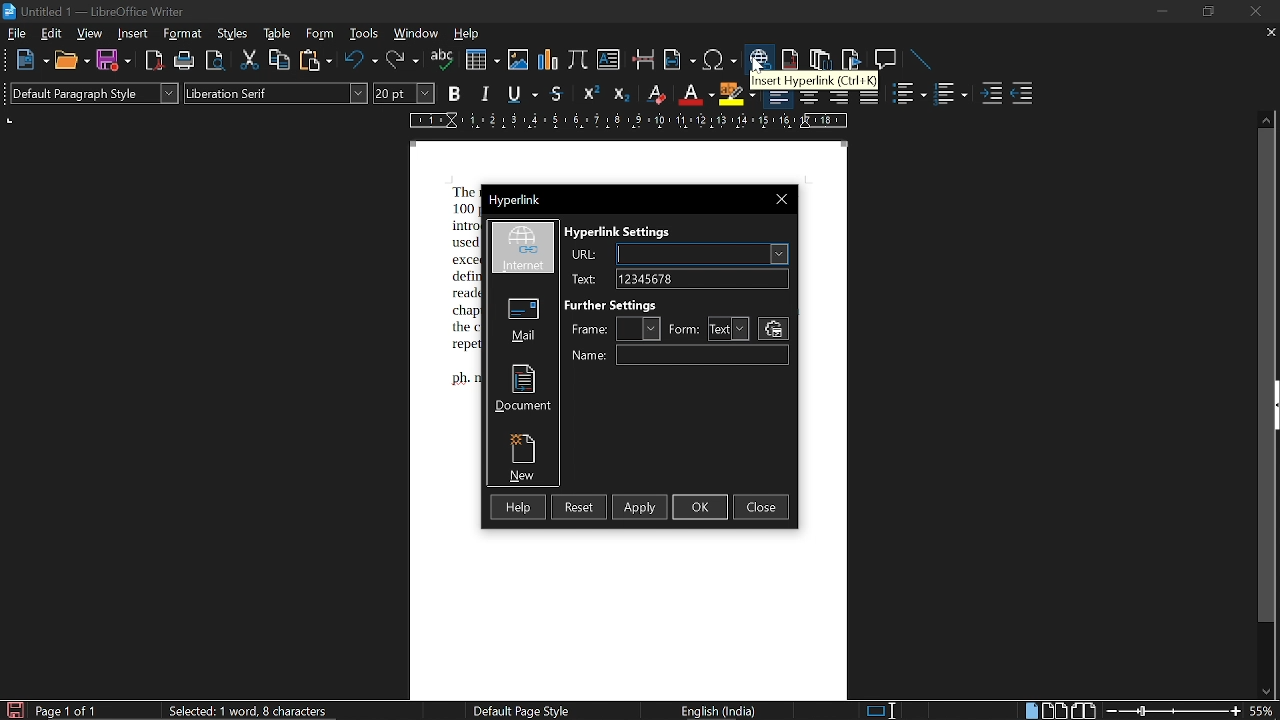  What do you see at coordinates (588, 95) in the screenshot?
I see `superscript` at bounding box center [588, 95].